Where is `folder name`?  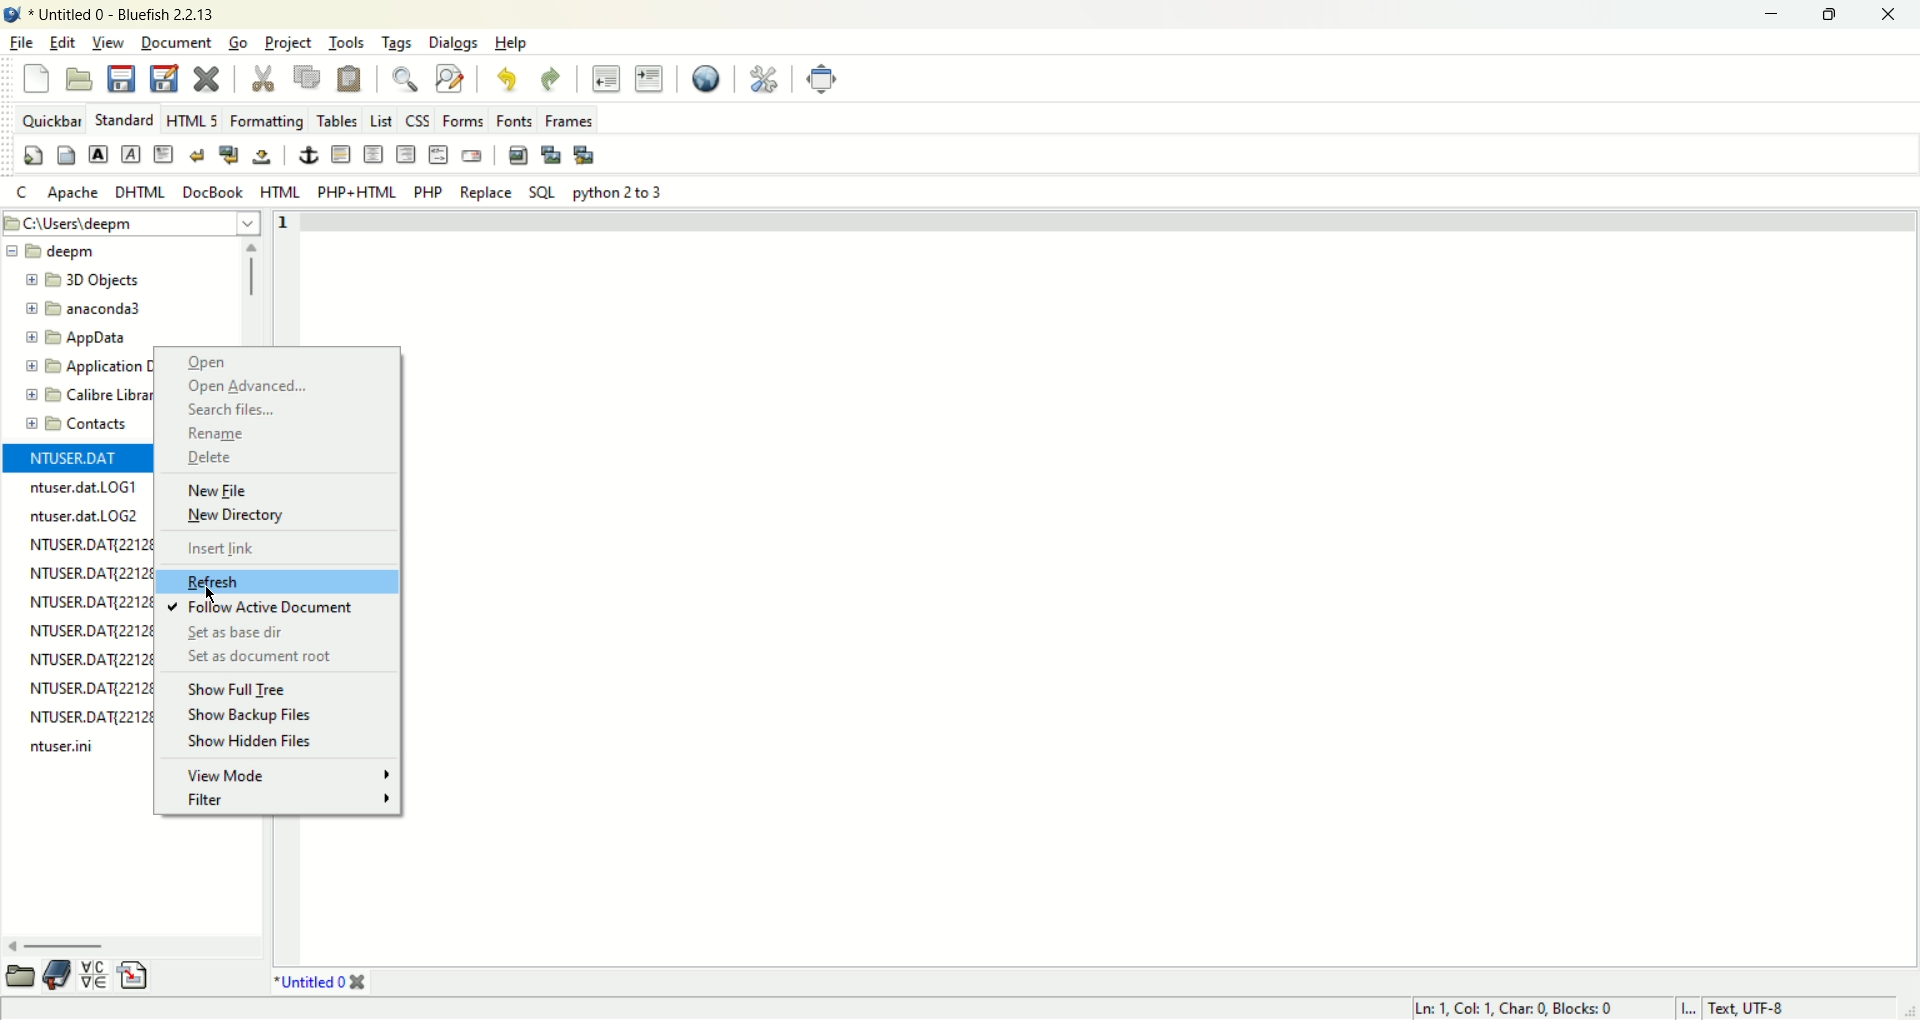 folder name is located at coordinates (83, 392).